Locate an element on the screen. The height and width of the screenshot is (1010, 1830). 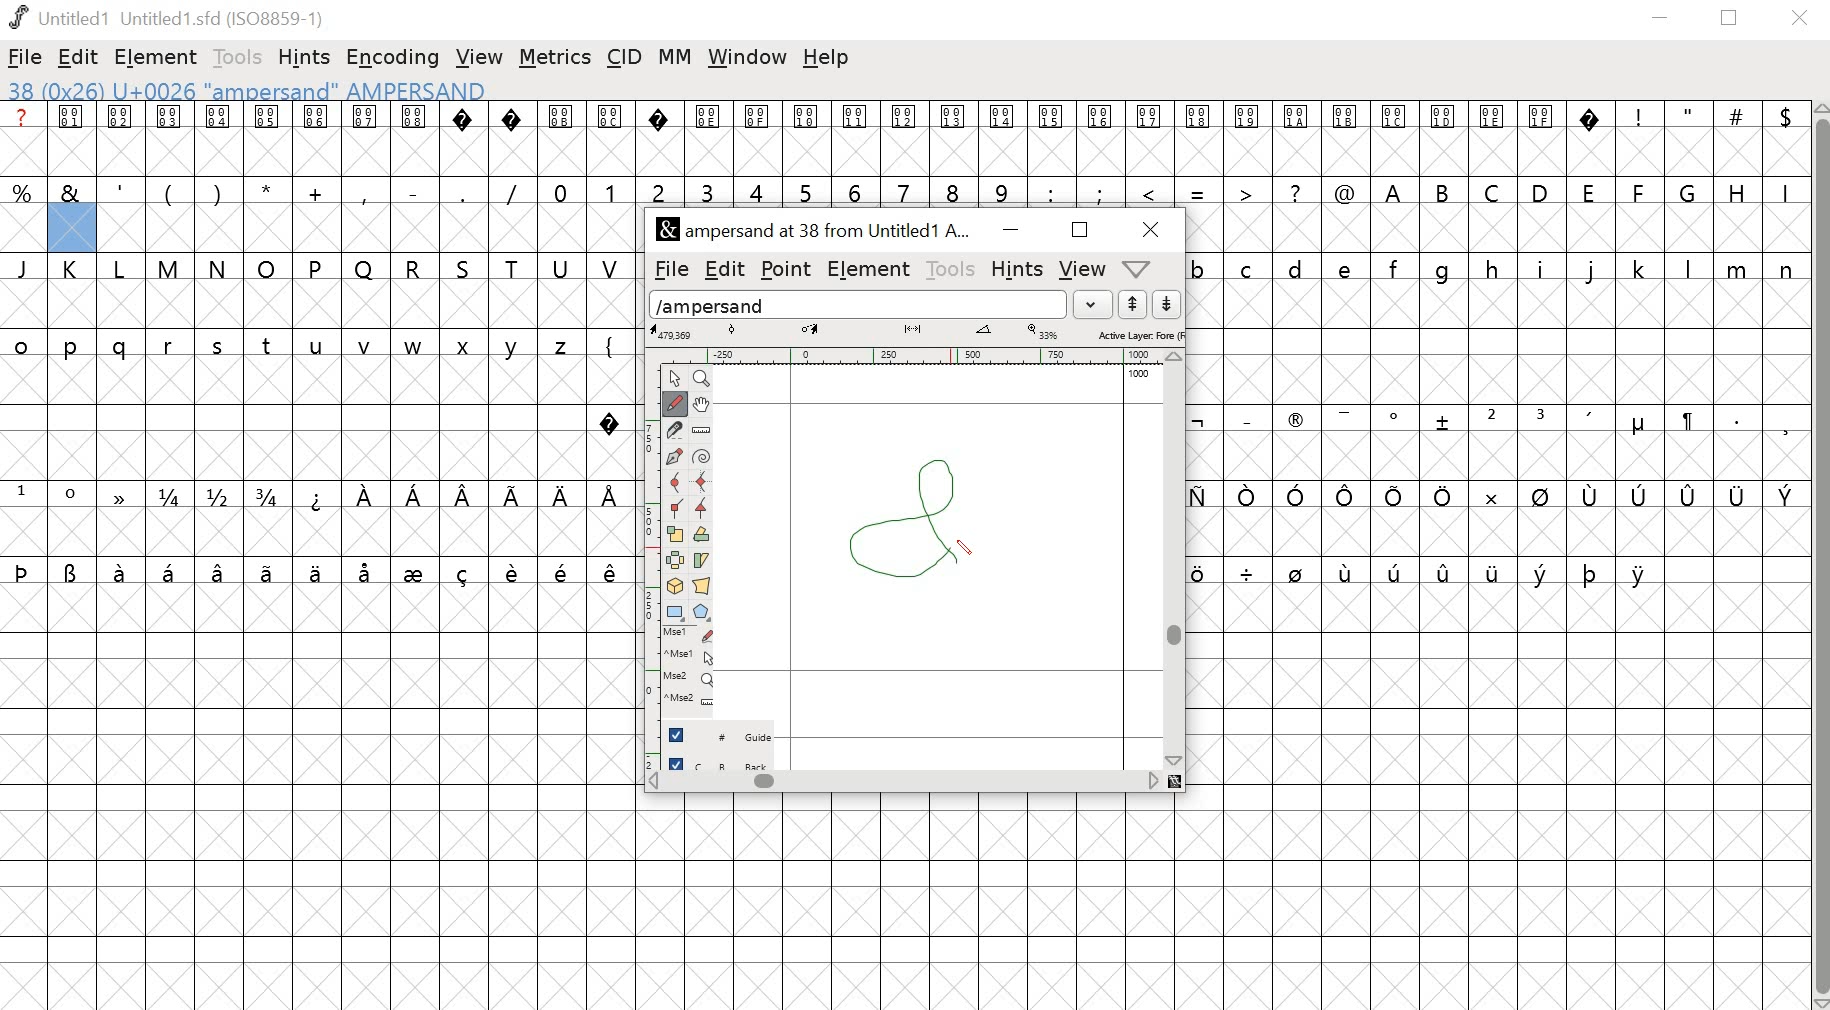
rotate the selection in 3D and project back to plane  is located at coordinates (676, 586).